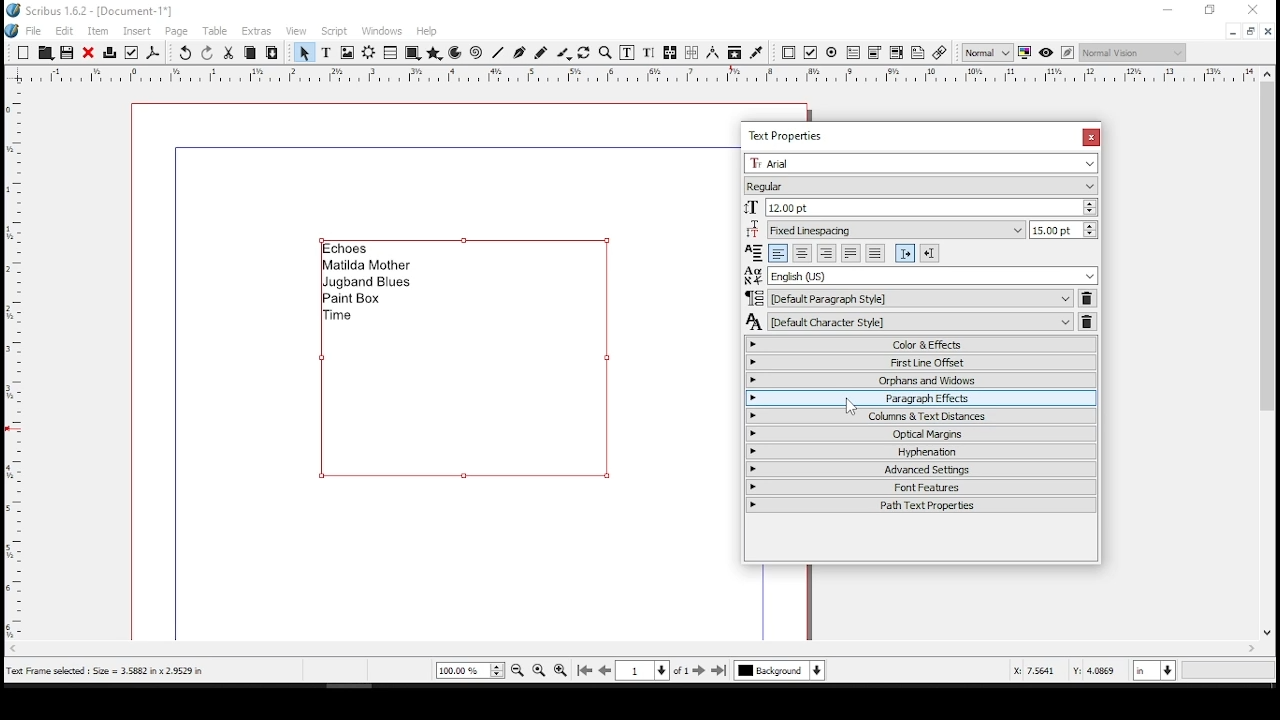 Image resolution: width=1280 pixels, height=720 pixels. Describe the element at coordinates (921, 275) in the screenshot. I see `language` at that location.